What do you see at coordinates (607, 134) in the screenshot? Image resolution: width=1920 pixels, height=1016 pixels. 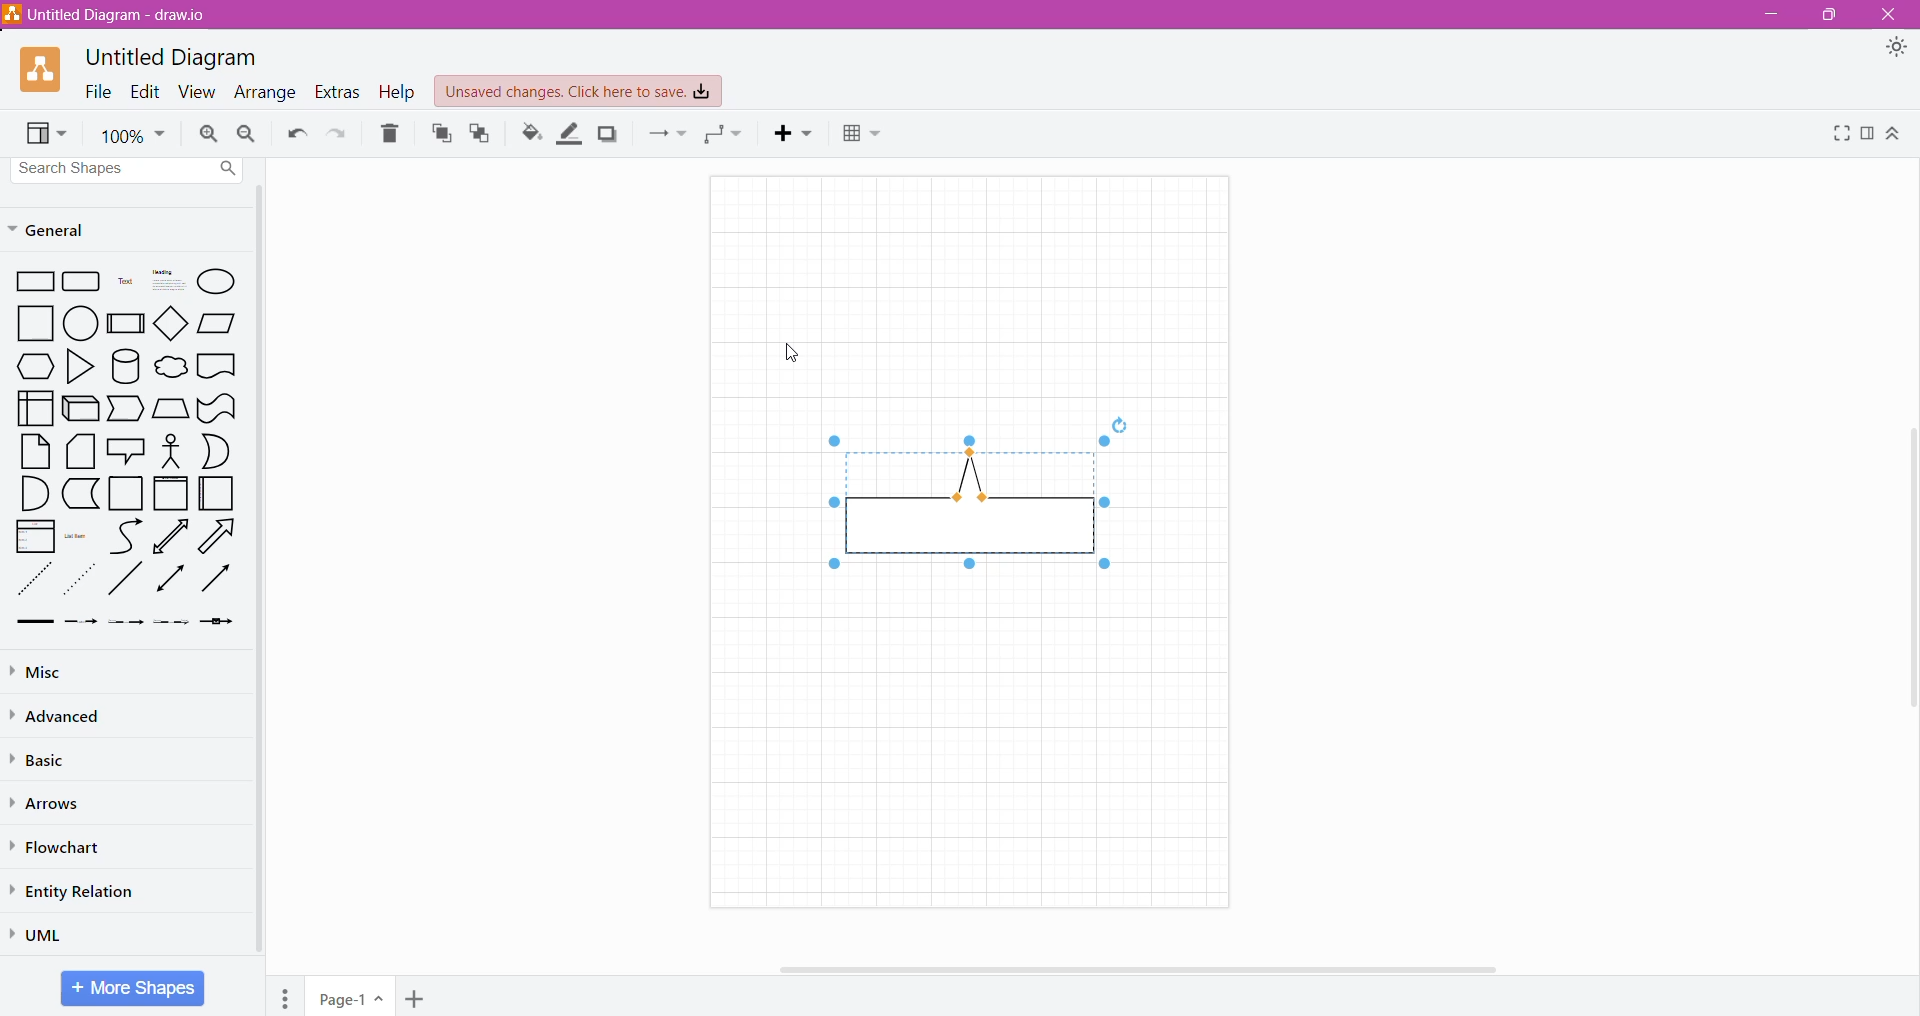 I see `Shadow` at bounding box center [607, 134].